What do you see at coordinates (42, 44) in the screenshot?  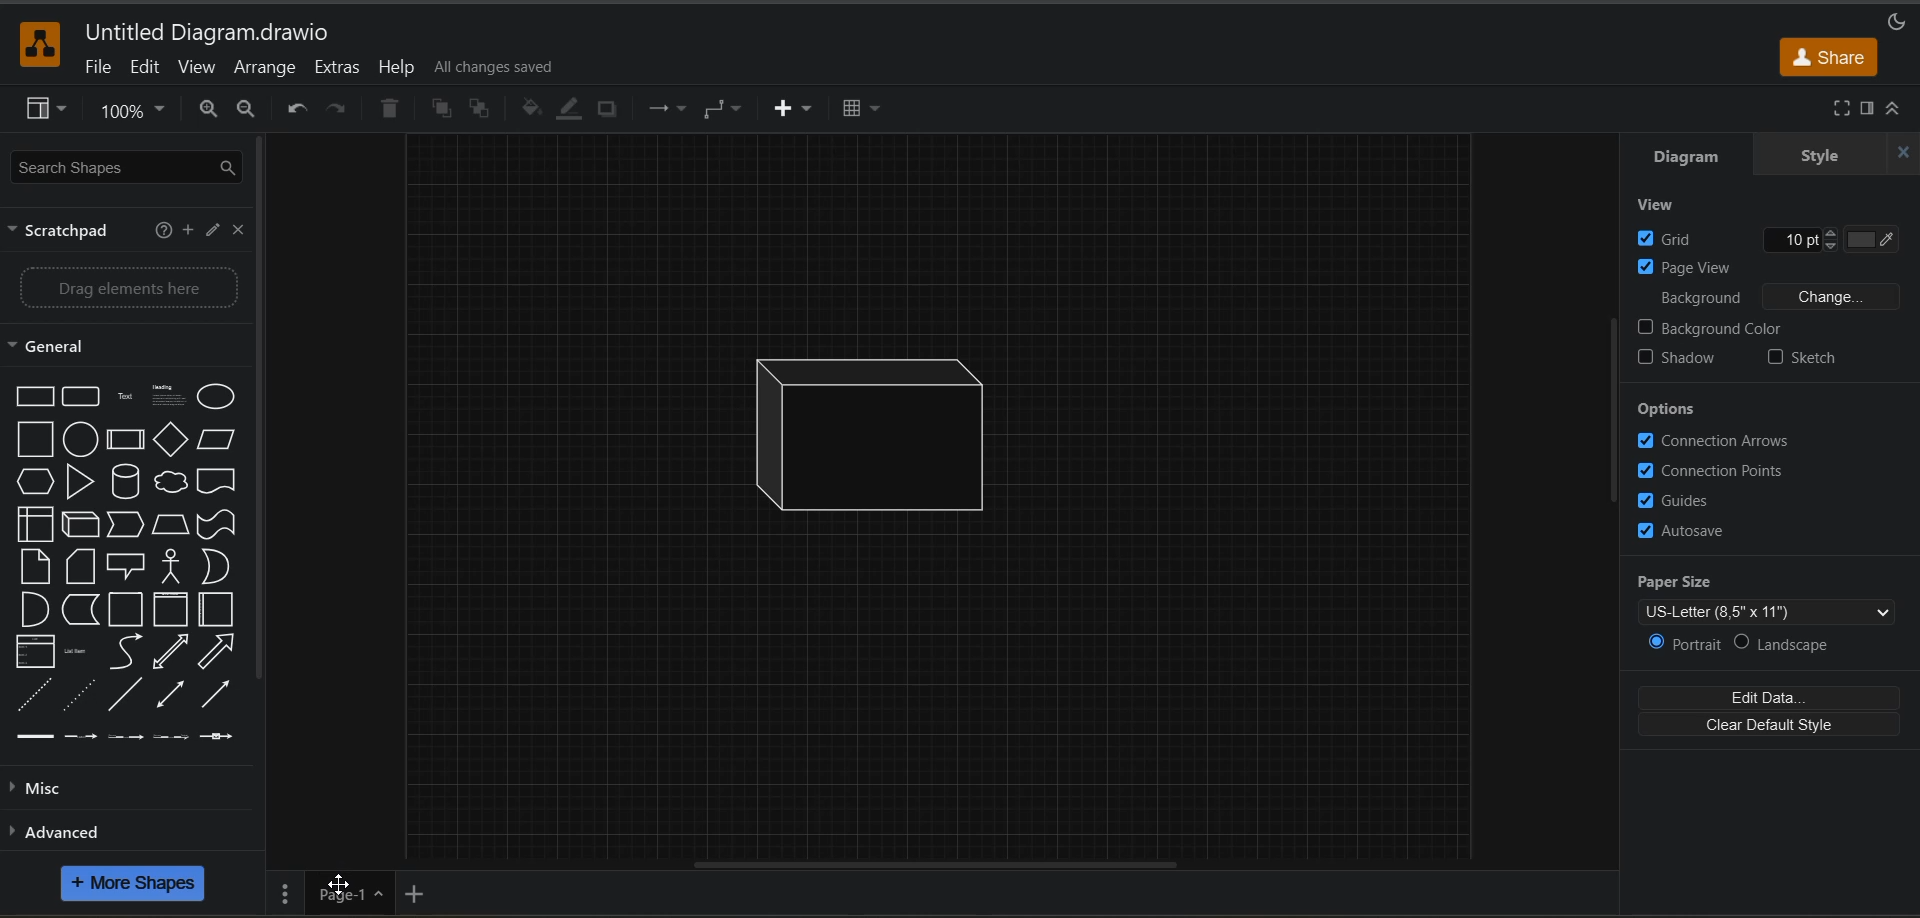 I see `app logo` at bounding box center [42, 44].